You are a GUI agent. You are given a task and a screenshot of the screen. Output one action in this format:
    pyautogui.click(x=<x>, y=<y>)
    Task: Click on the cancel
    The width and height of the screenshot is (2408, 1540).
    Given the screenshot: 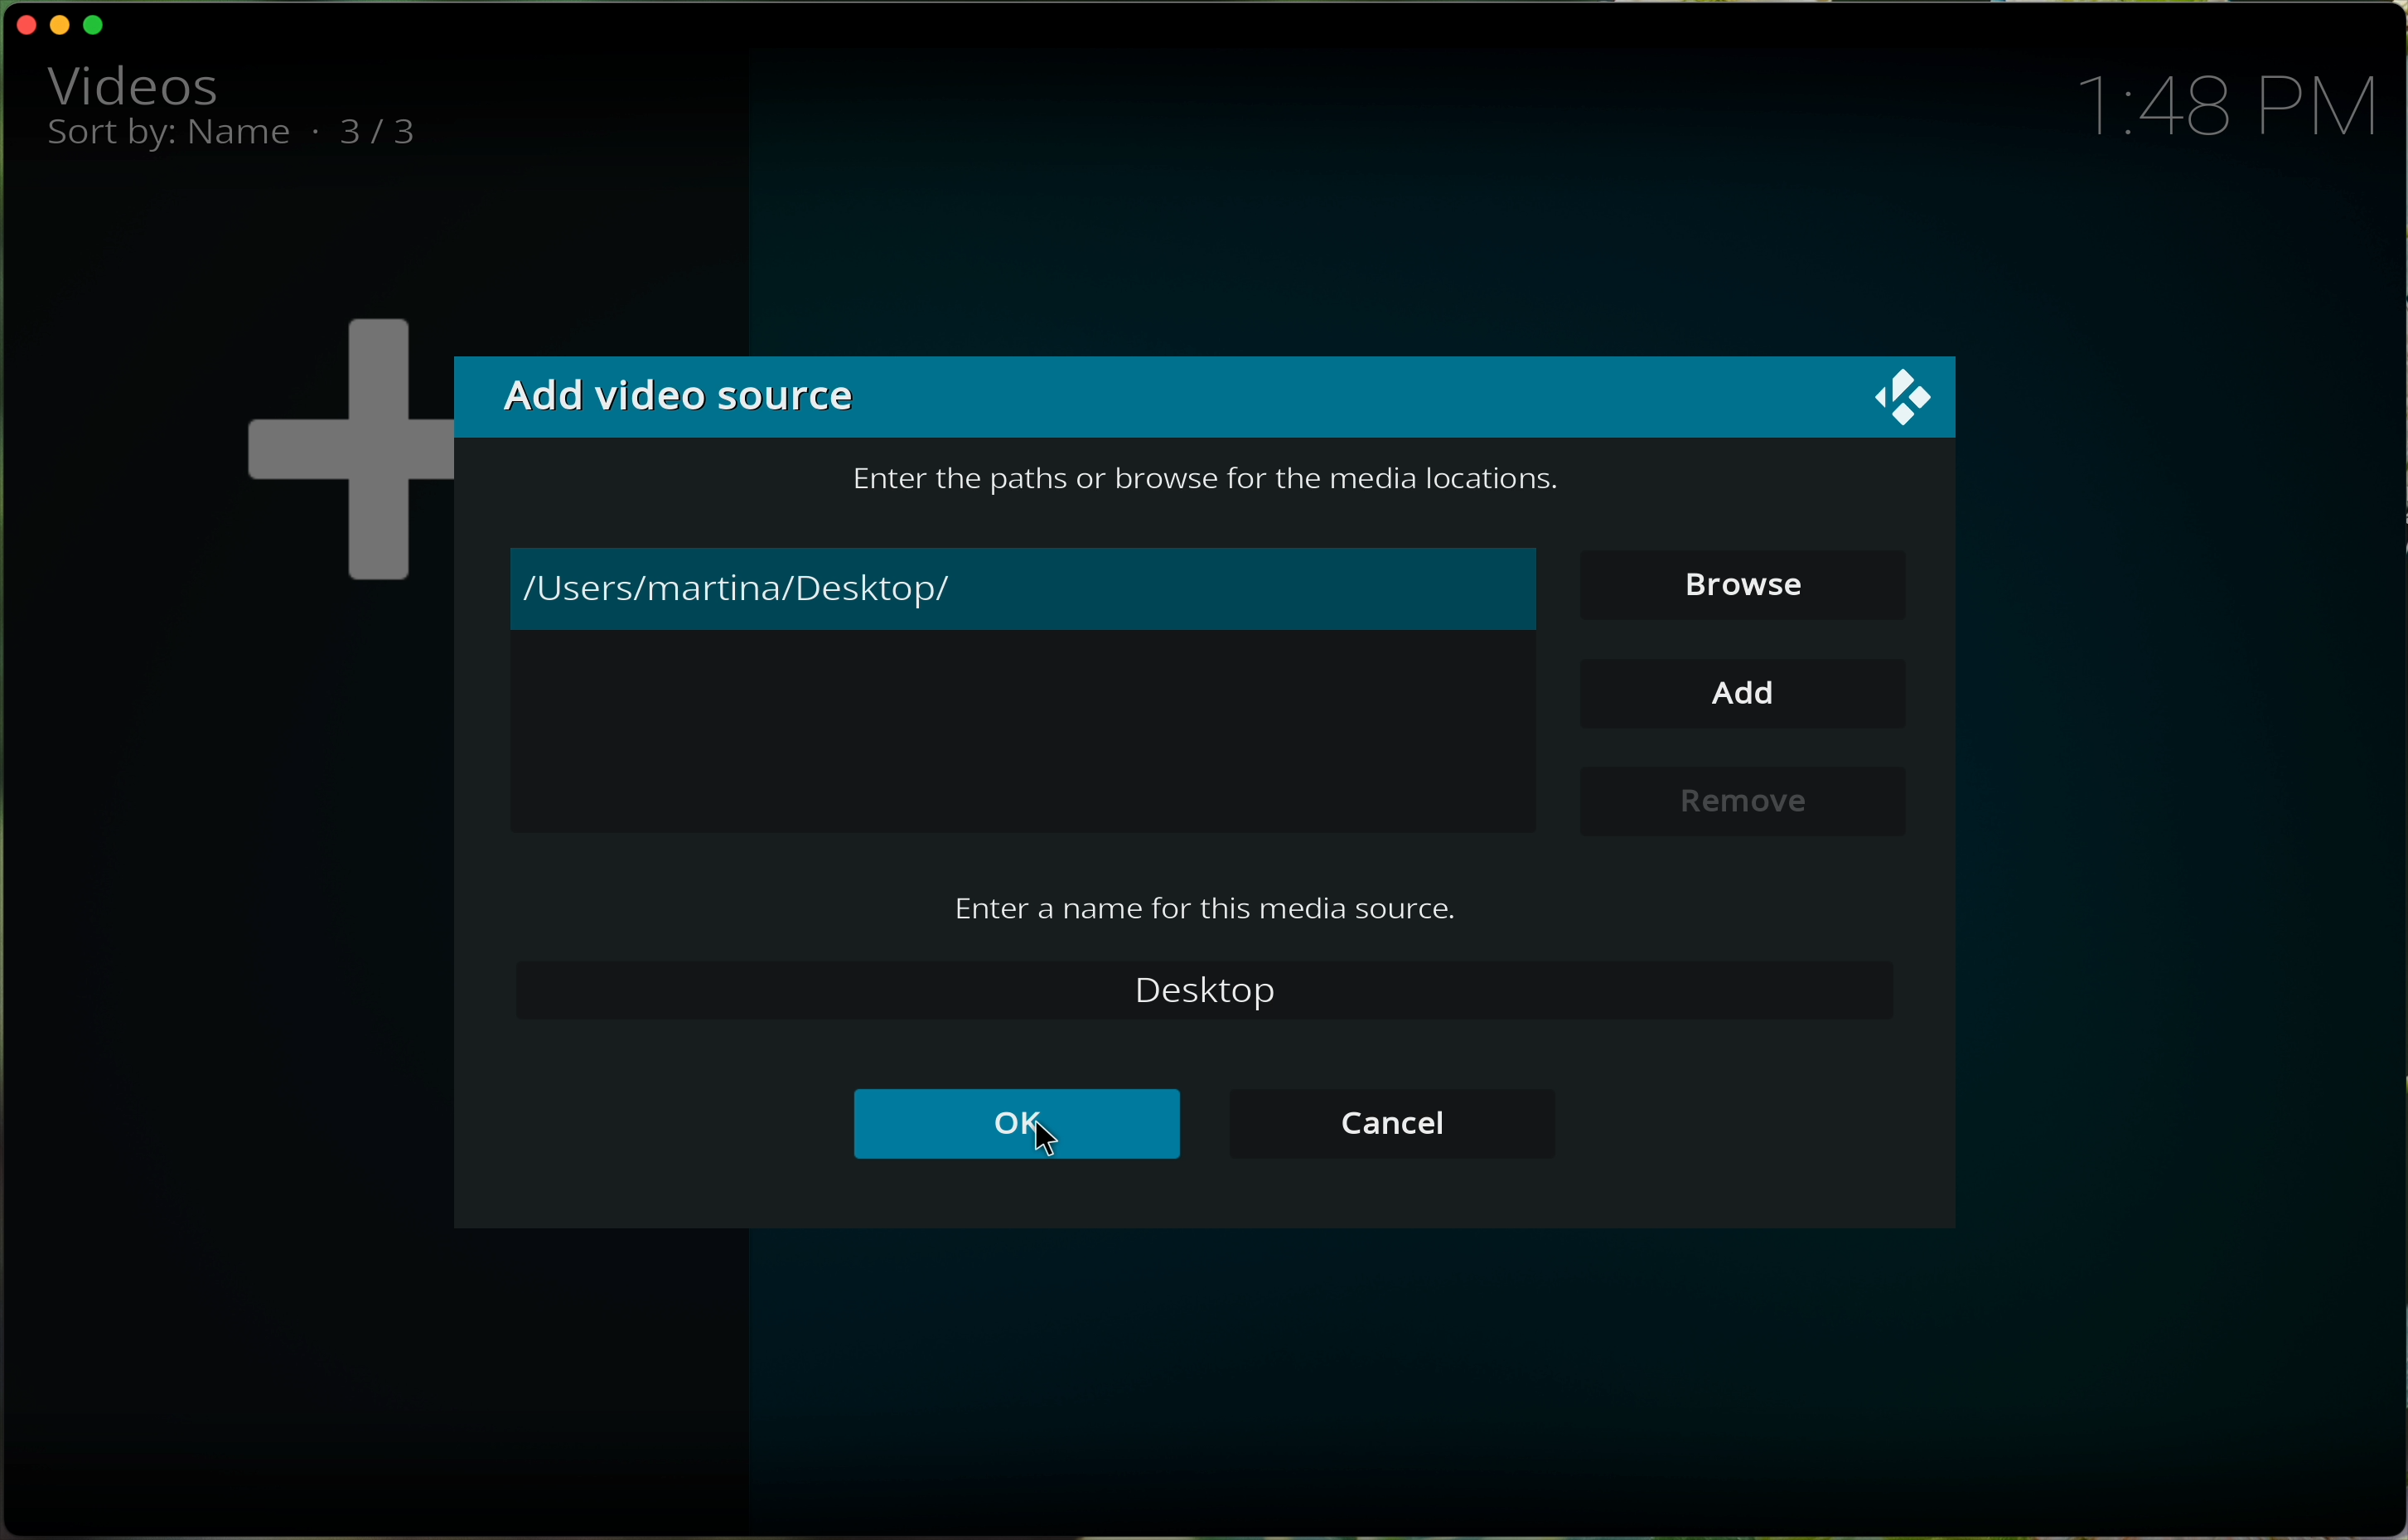 What is the action you would take?
    pyautogui.click(x=1391, y=1123)
    